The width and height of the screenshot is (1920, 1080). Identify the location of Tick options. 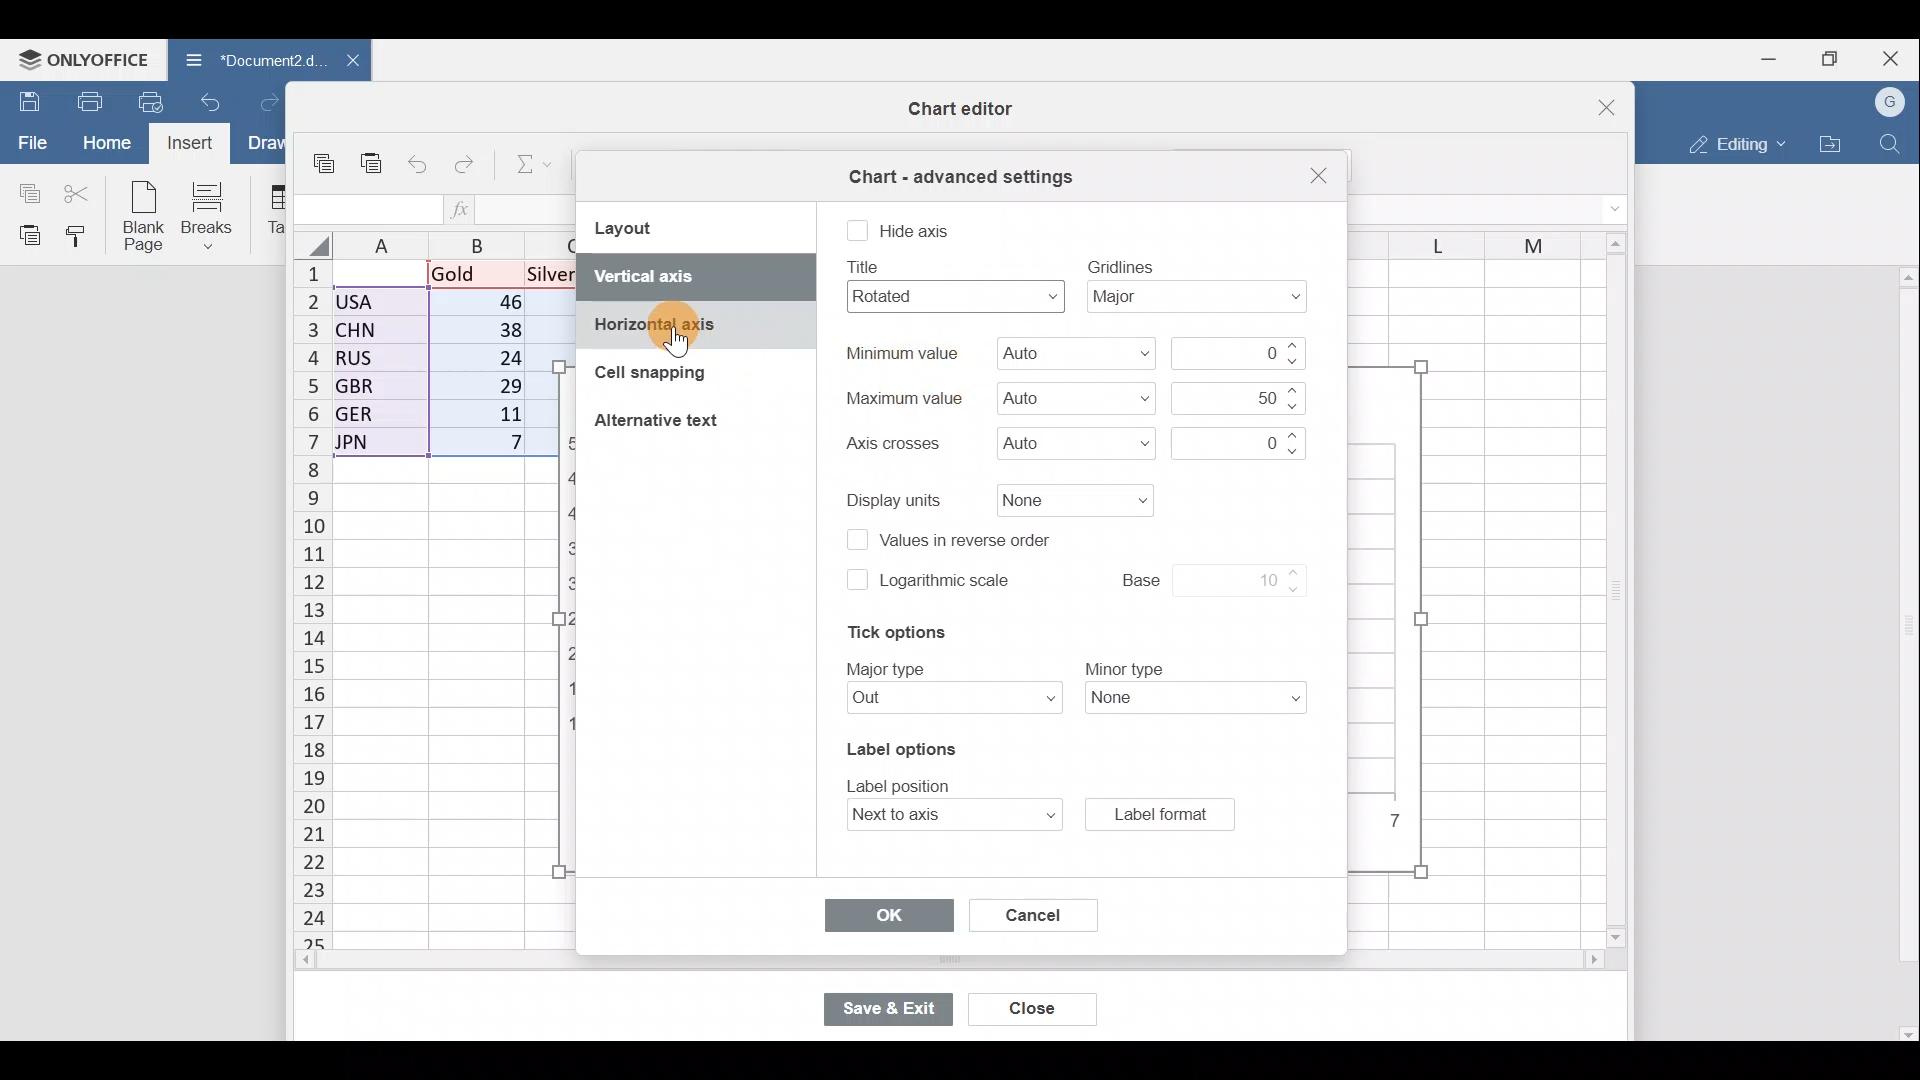
(887, 633).